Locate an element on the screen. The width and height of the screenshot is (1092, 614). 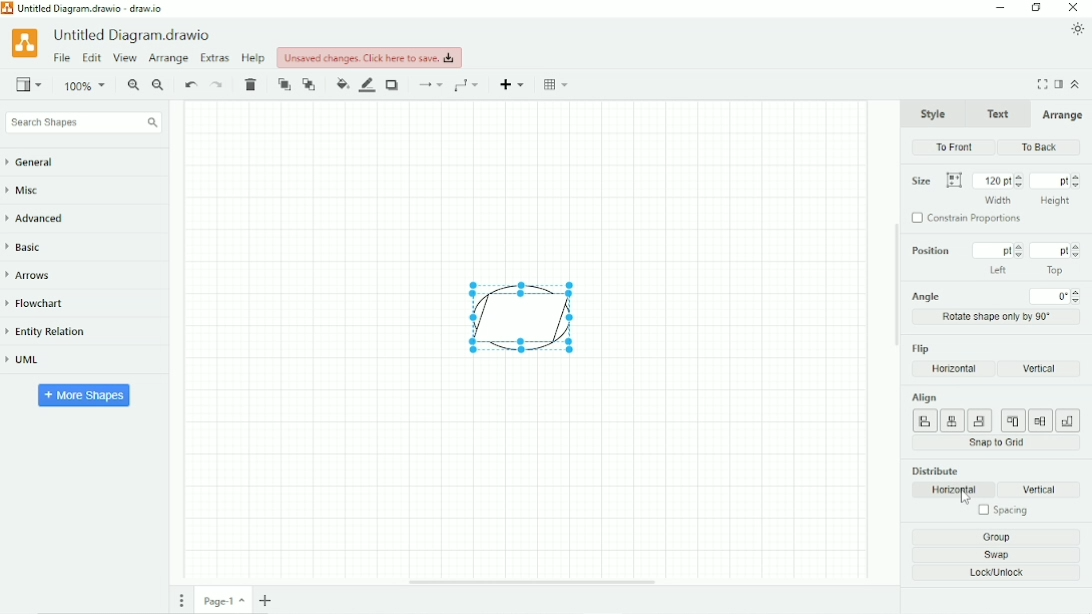
Horizontal scrollbar is located at coordinates (532, 582).